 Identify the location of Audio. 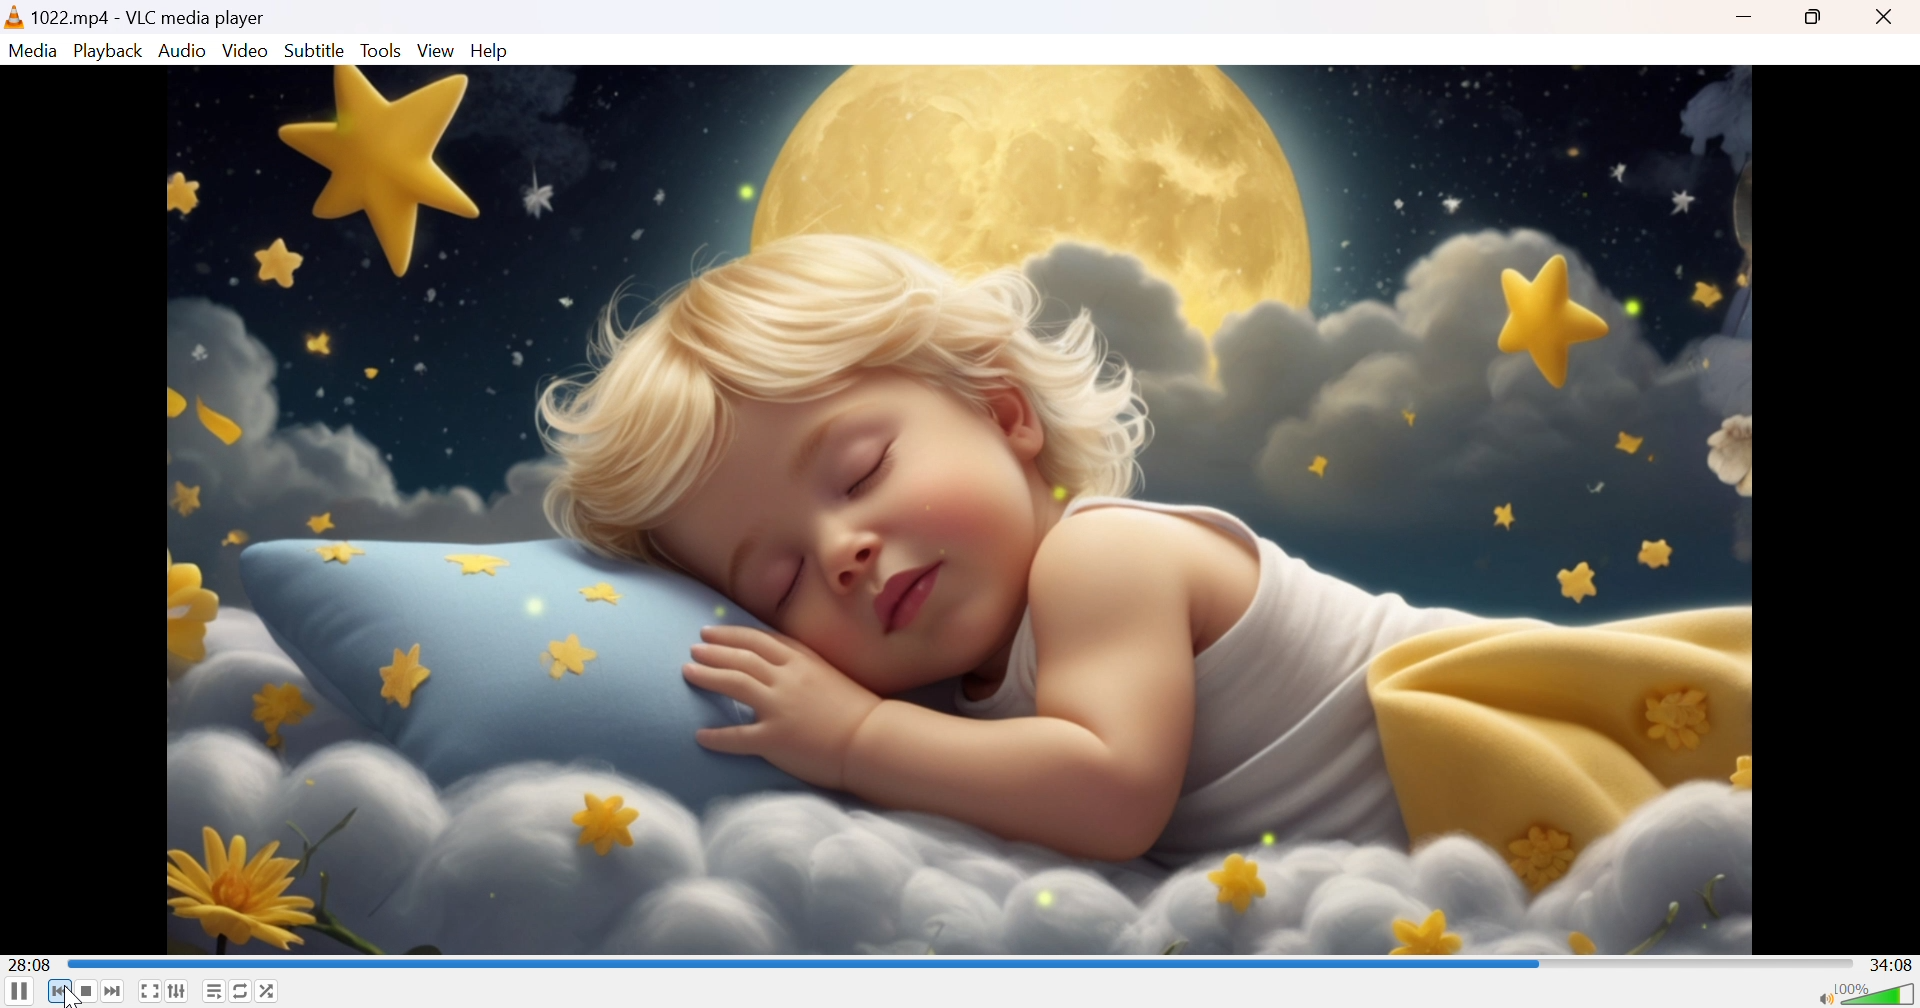
(185, 52).